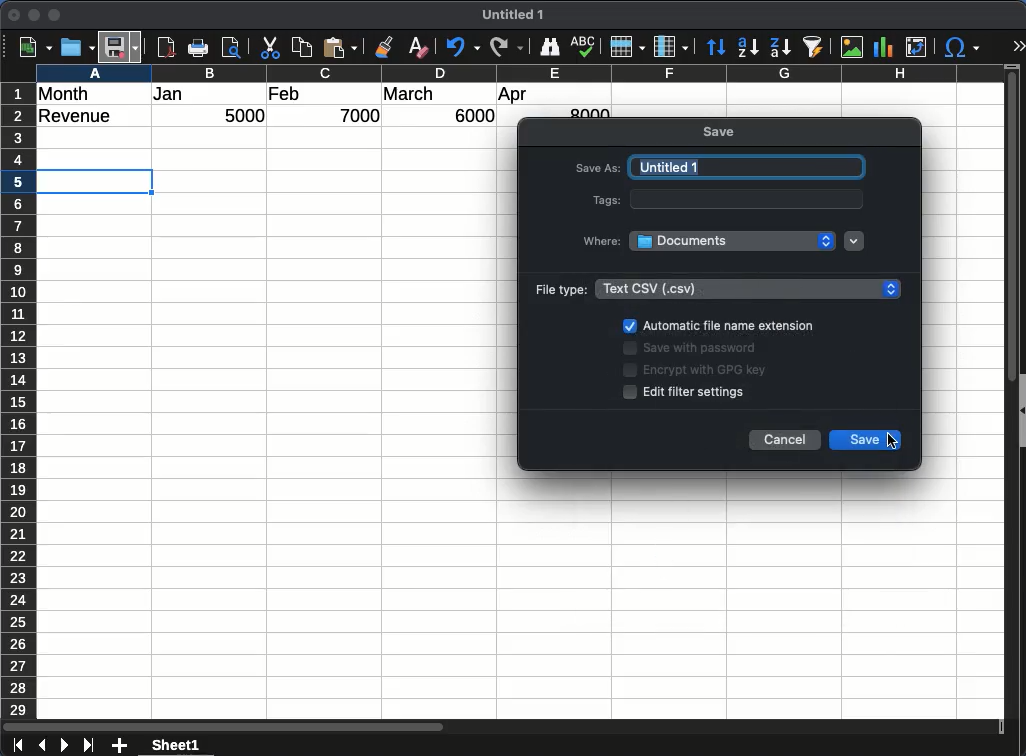  Describe the element at coordinates (729, 326) in the screenshot. I see `automatic file name extension` at that location.